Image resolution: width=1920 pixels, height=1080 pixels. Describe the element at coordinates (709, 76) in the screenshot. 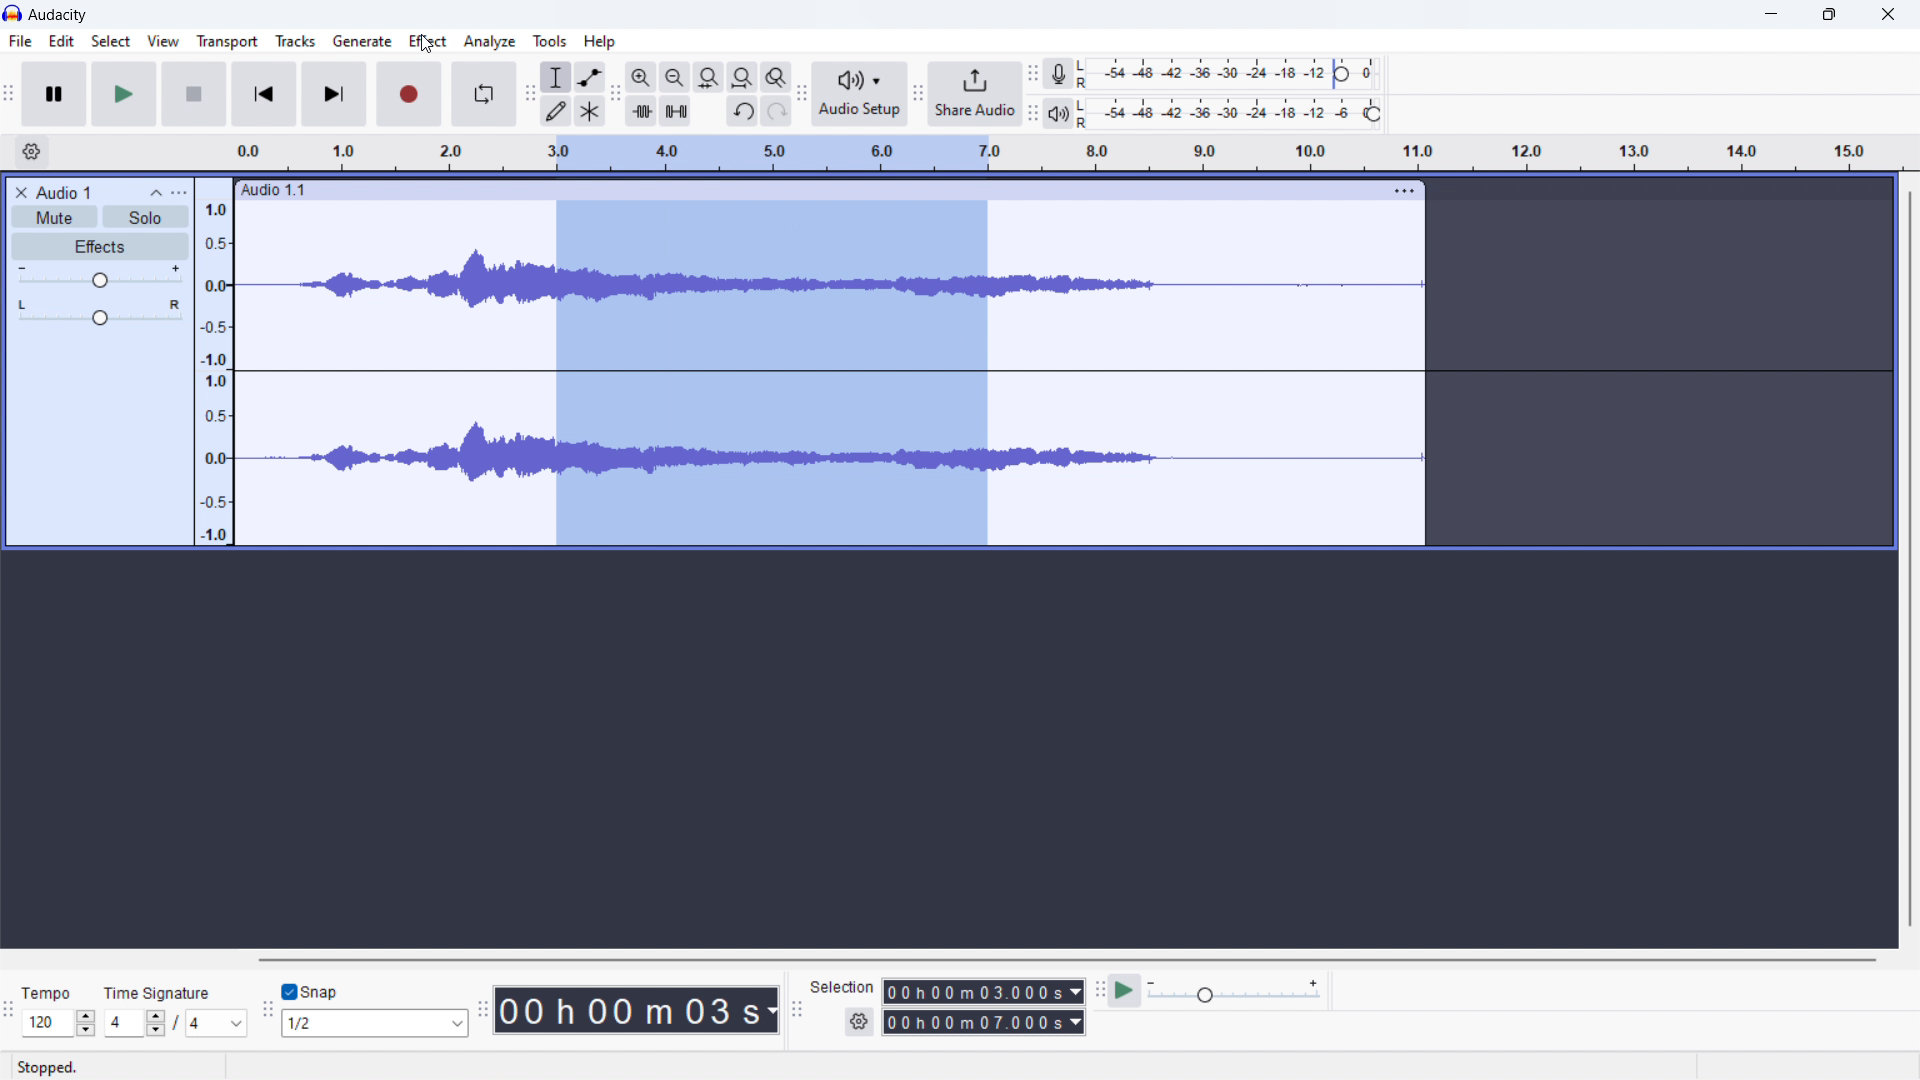

I see `fill selection to width` at that location.